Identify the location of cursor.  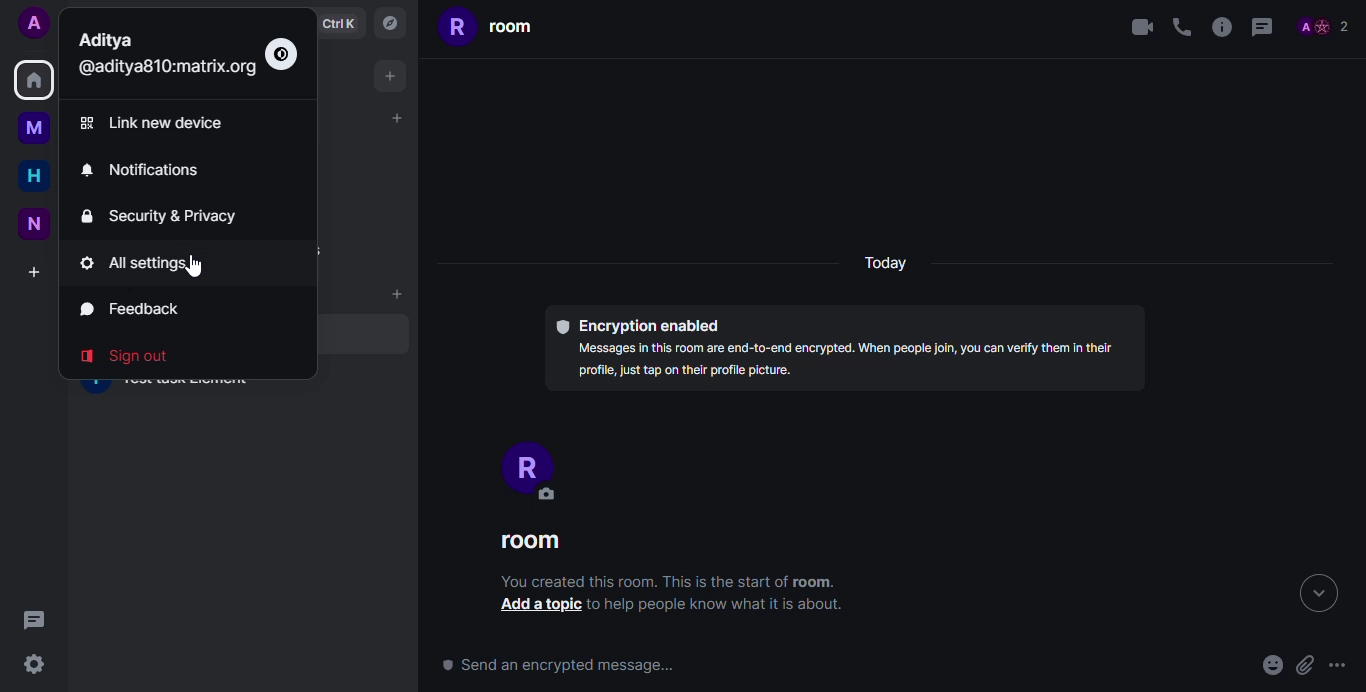
(195, 265).